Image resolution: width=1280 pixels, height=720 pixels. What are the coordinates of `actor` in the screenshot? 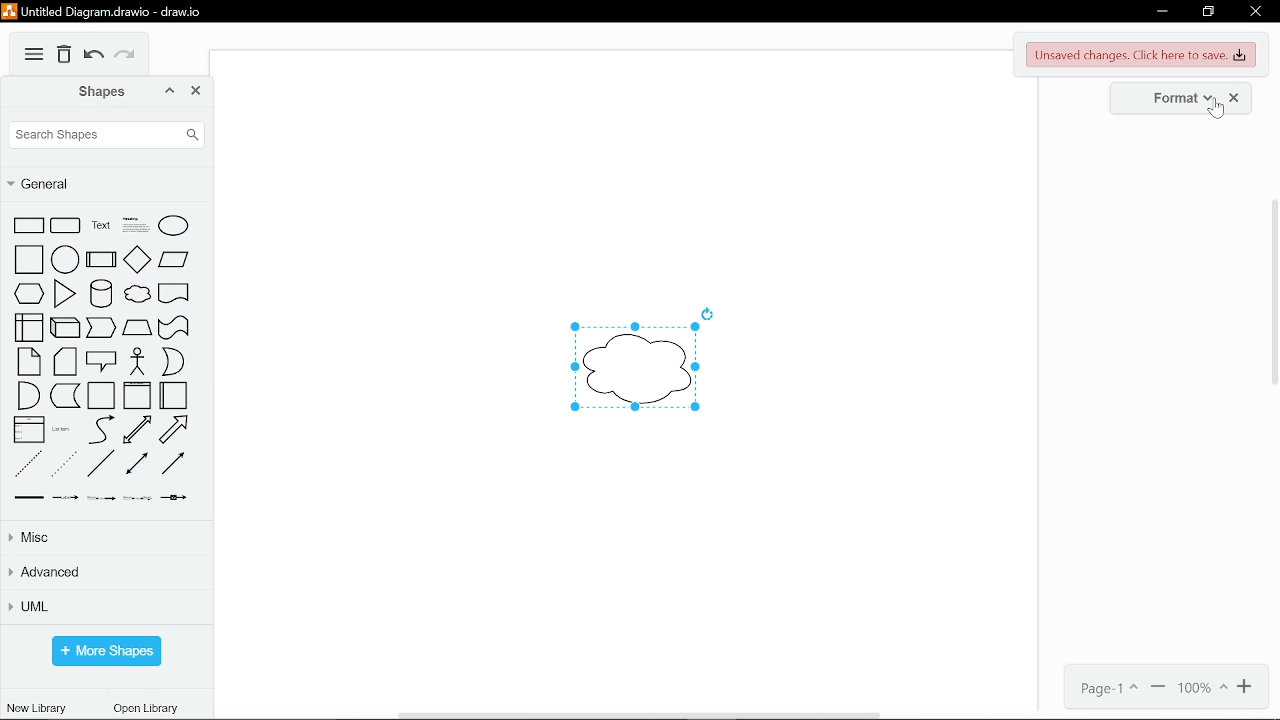 It's located at (138, 362).